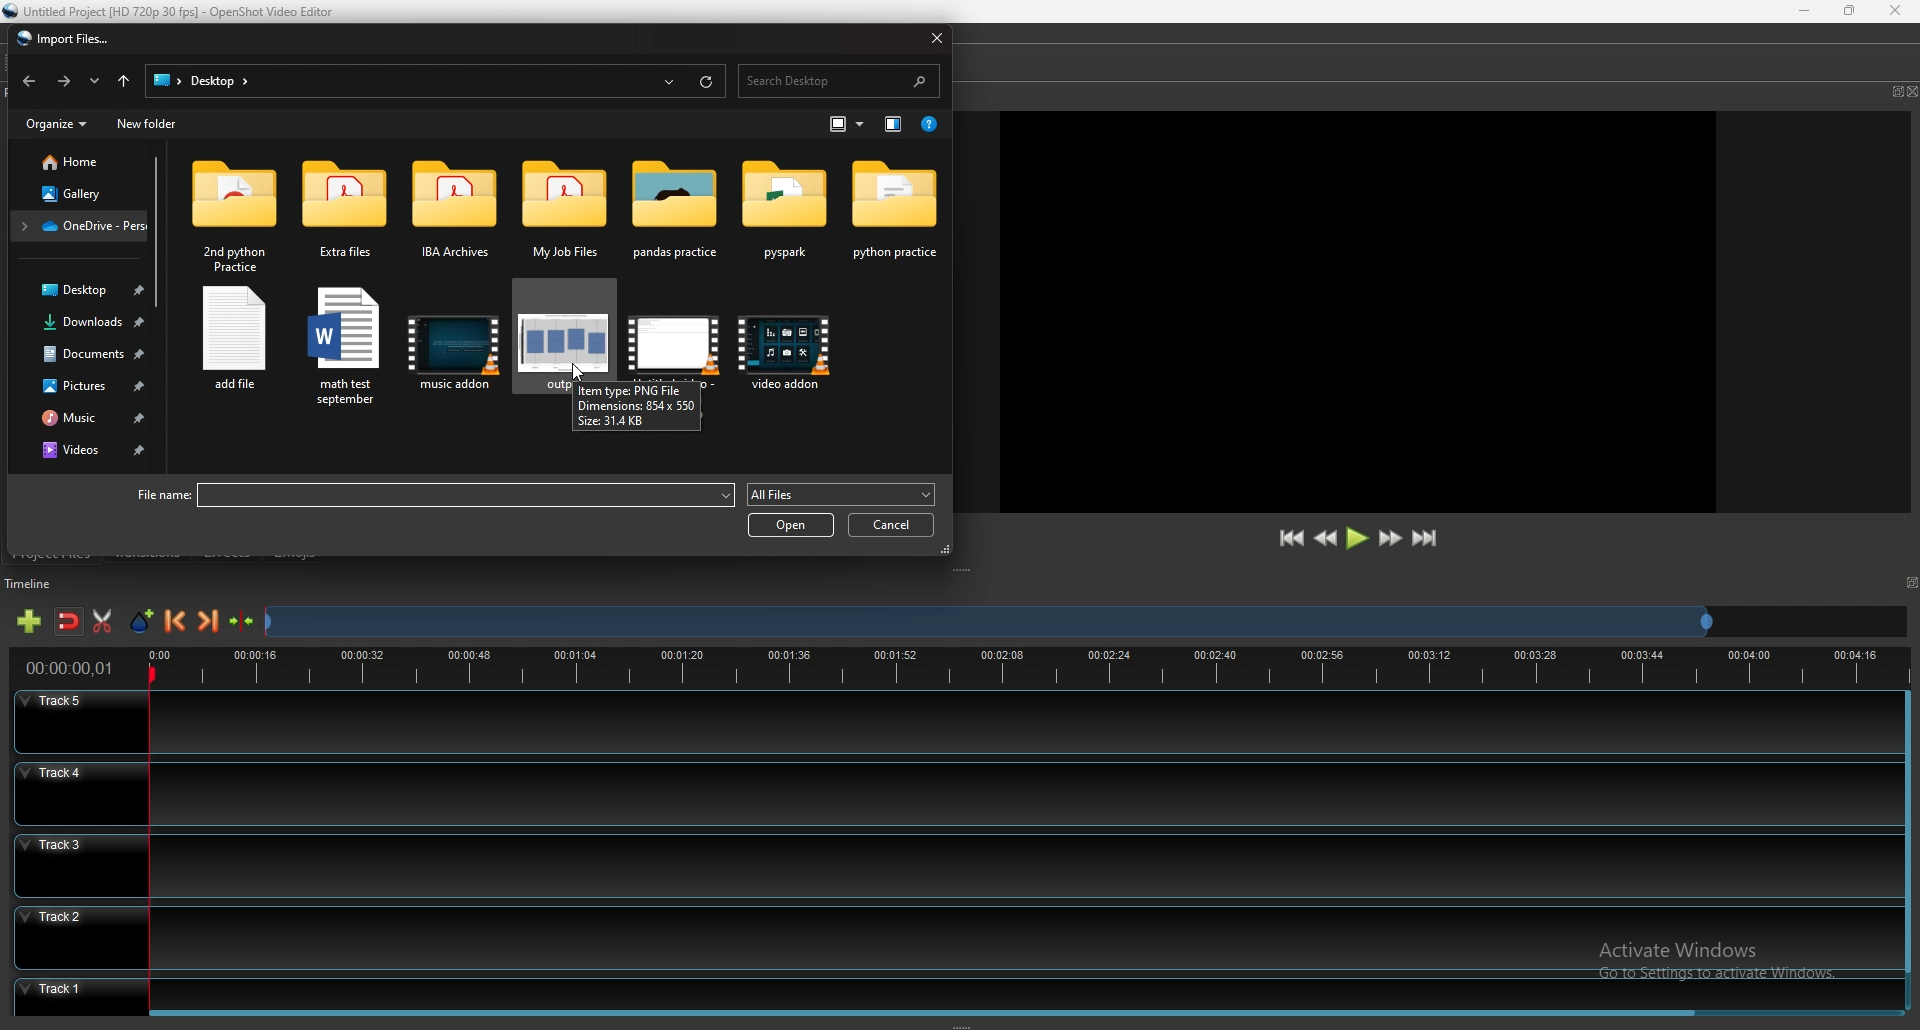  I want to click on folder, so click(564, 210).